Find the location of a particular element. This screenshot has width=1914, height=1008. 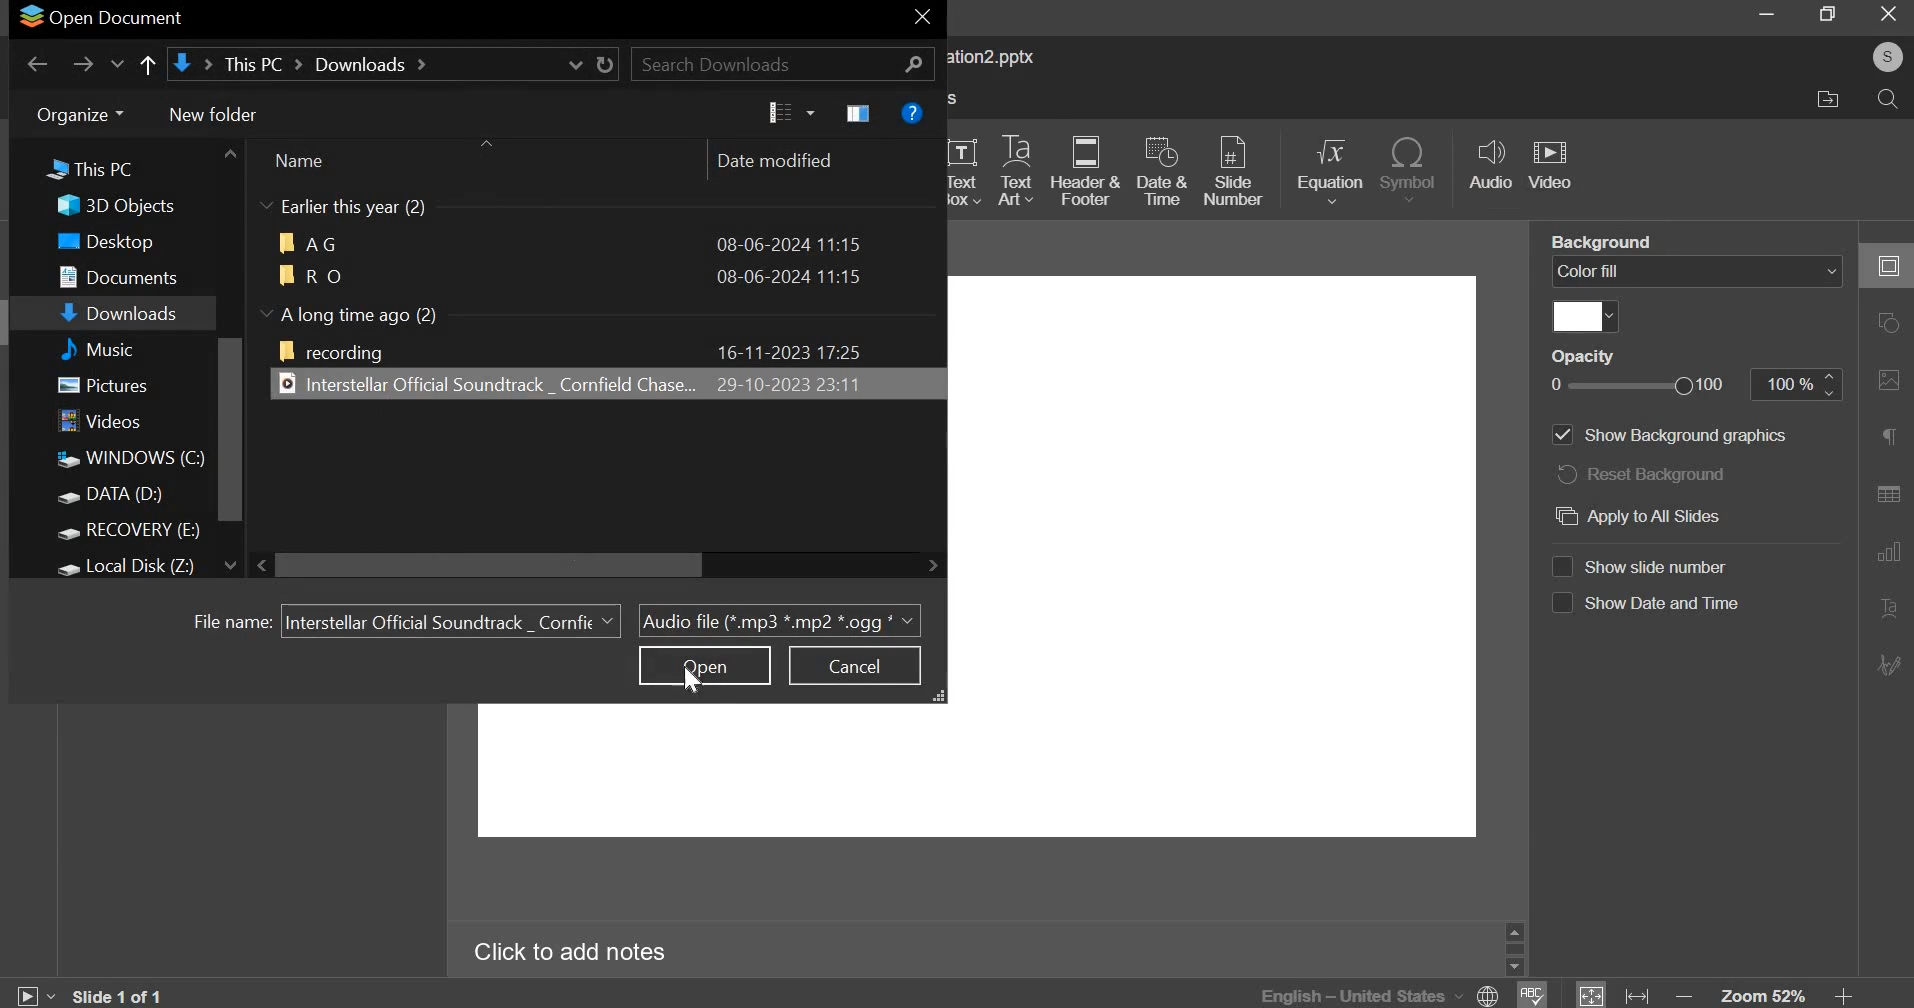

paragraph settings is located at coordinates (1888, 434).